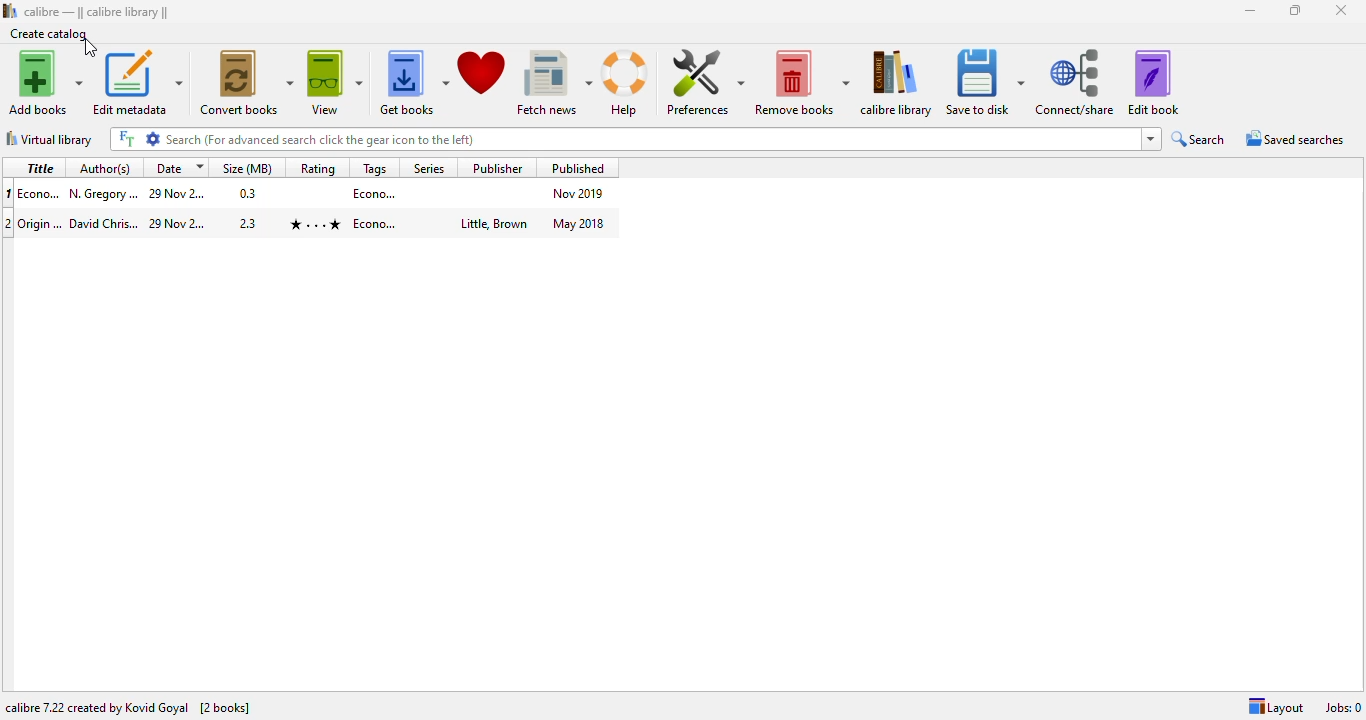  What do you see at coordinates (801, 82) in the screenshot?
I see `remove books` at bounding box center [801, 82].